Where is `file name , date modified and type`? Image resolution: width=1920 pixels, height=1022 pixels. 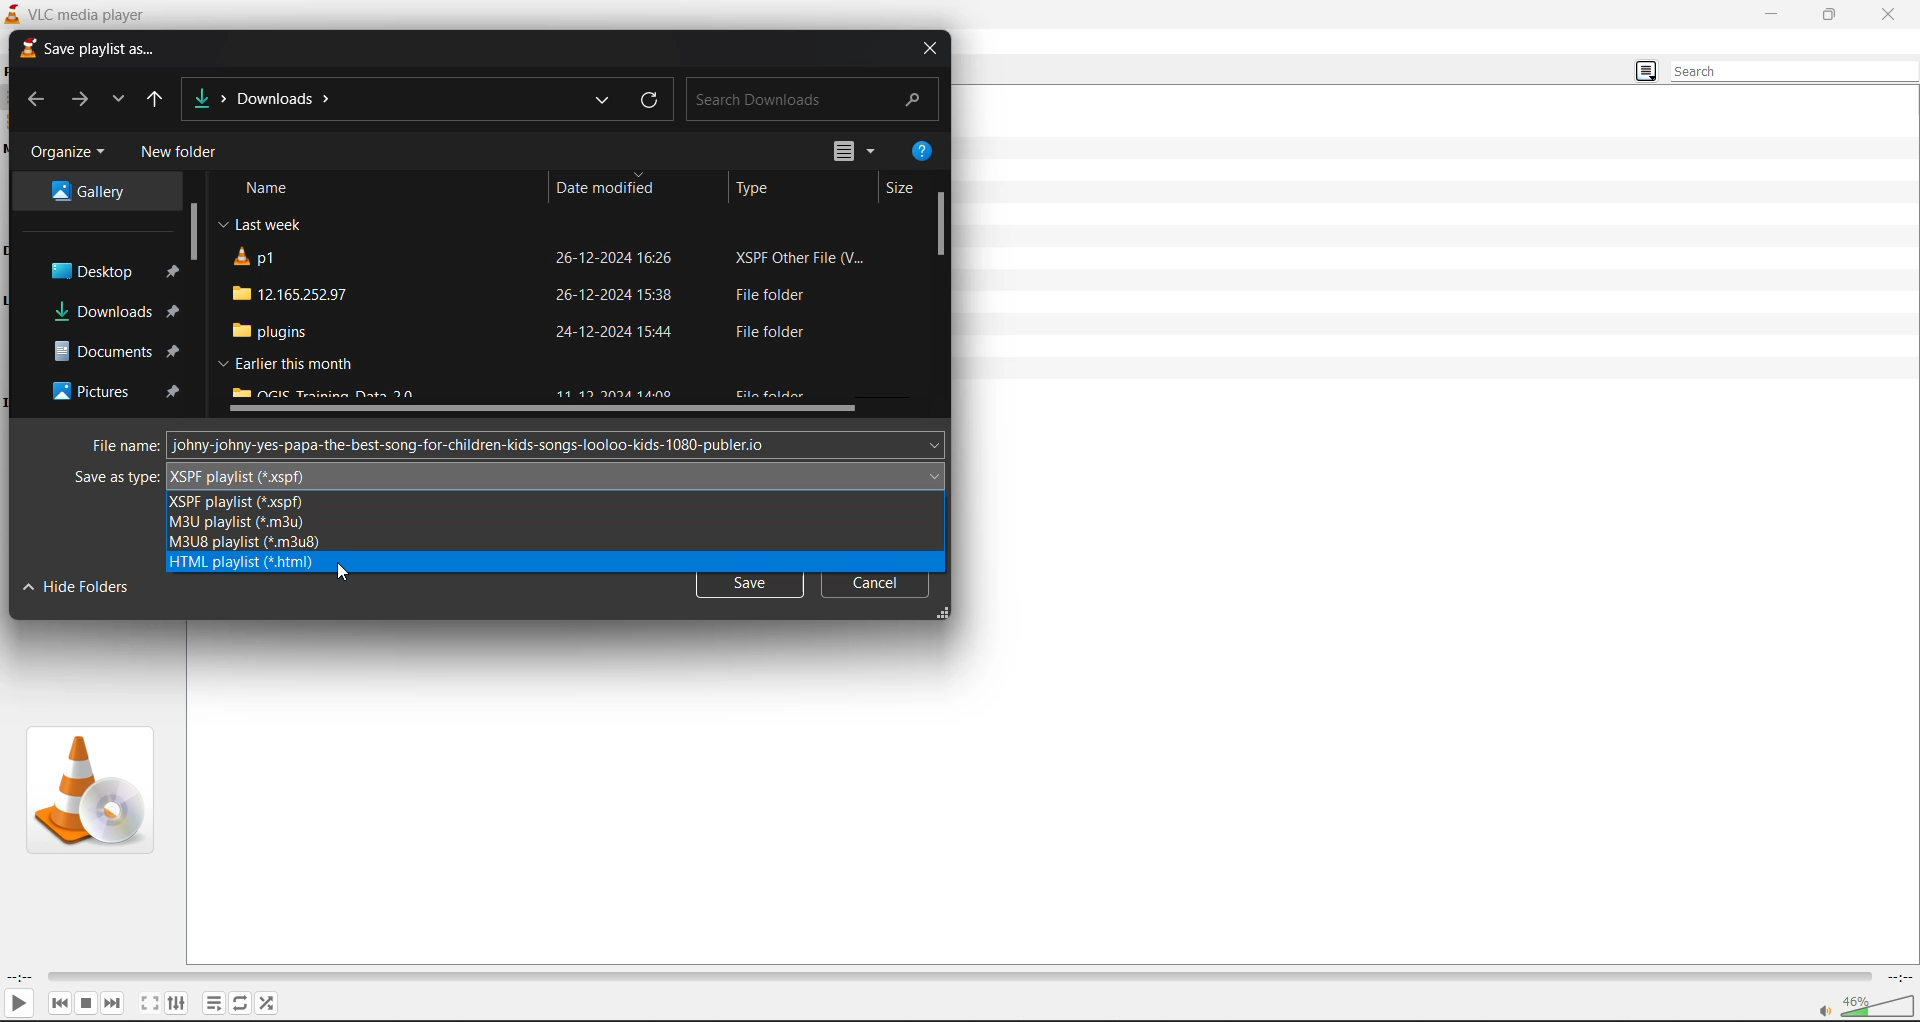 file name , date modified and type is located at coordinates (552, 292).